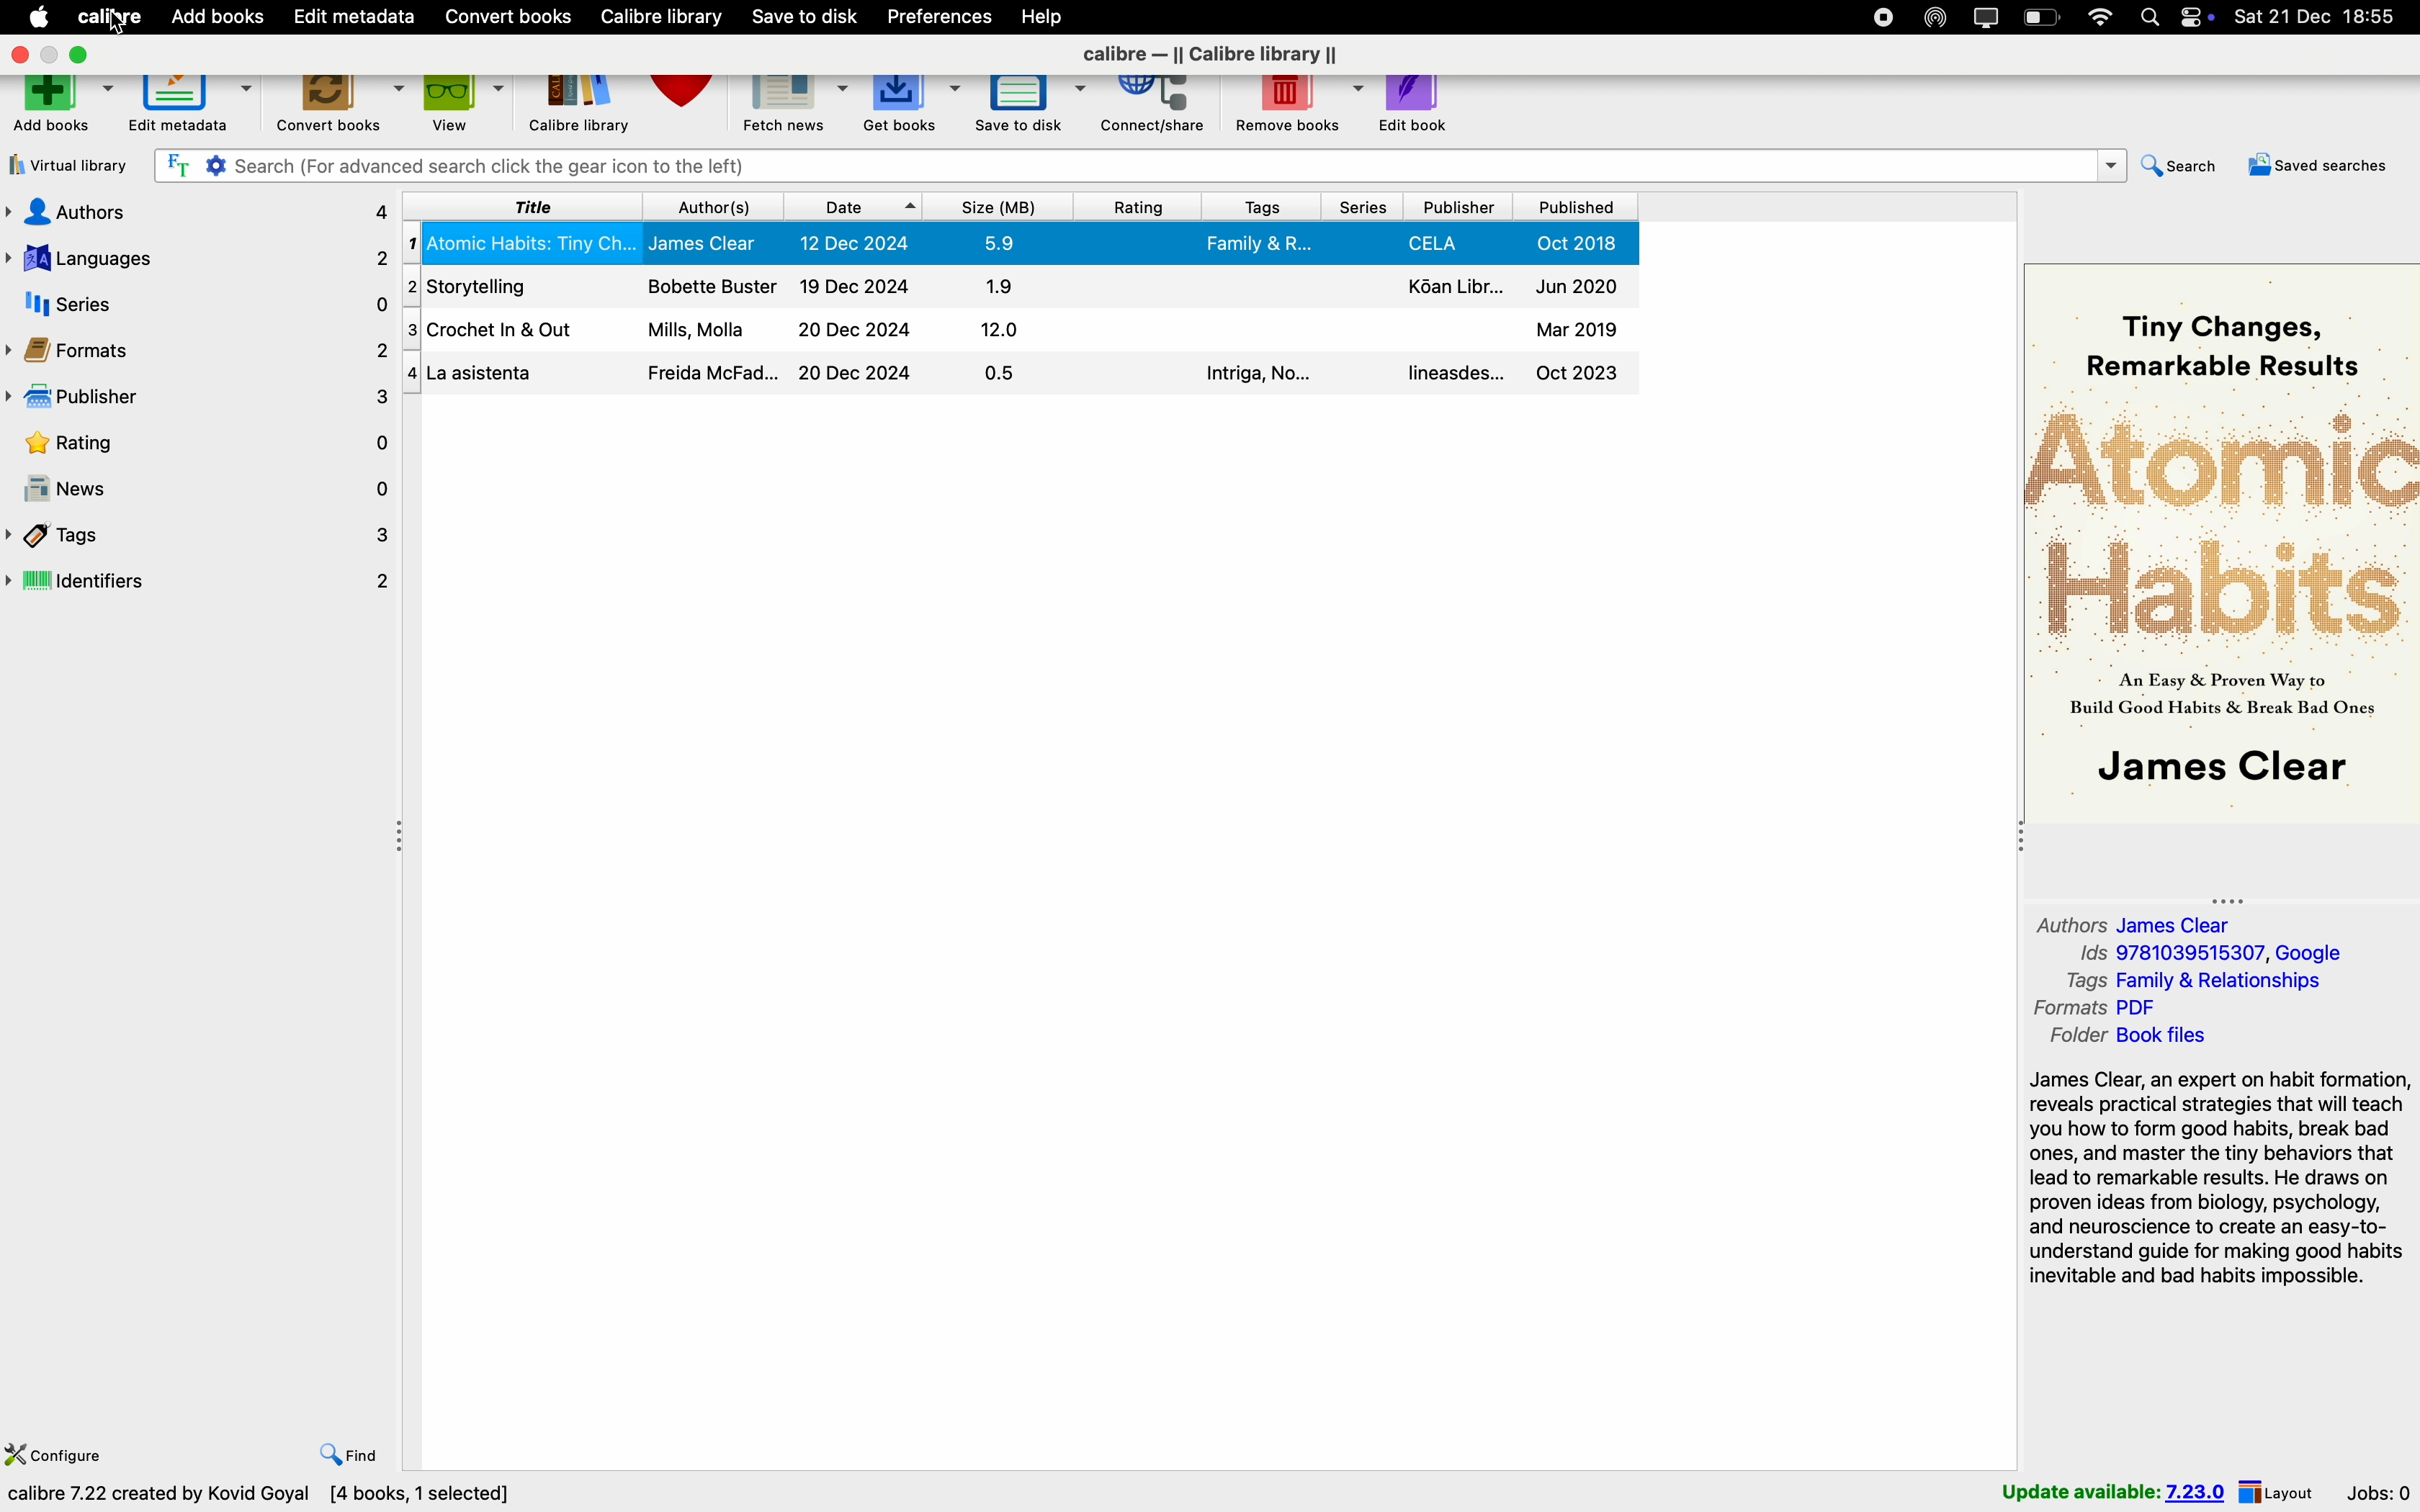 The image size is (2420, 1512). Describe the element at coordinates (2099, 17) in the screenshot. I see `wifi` at that location.